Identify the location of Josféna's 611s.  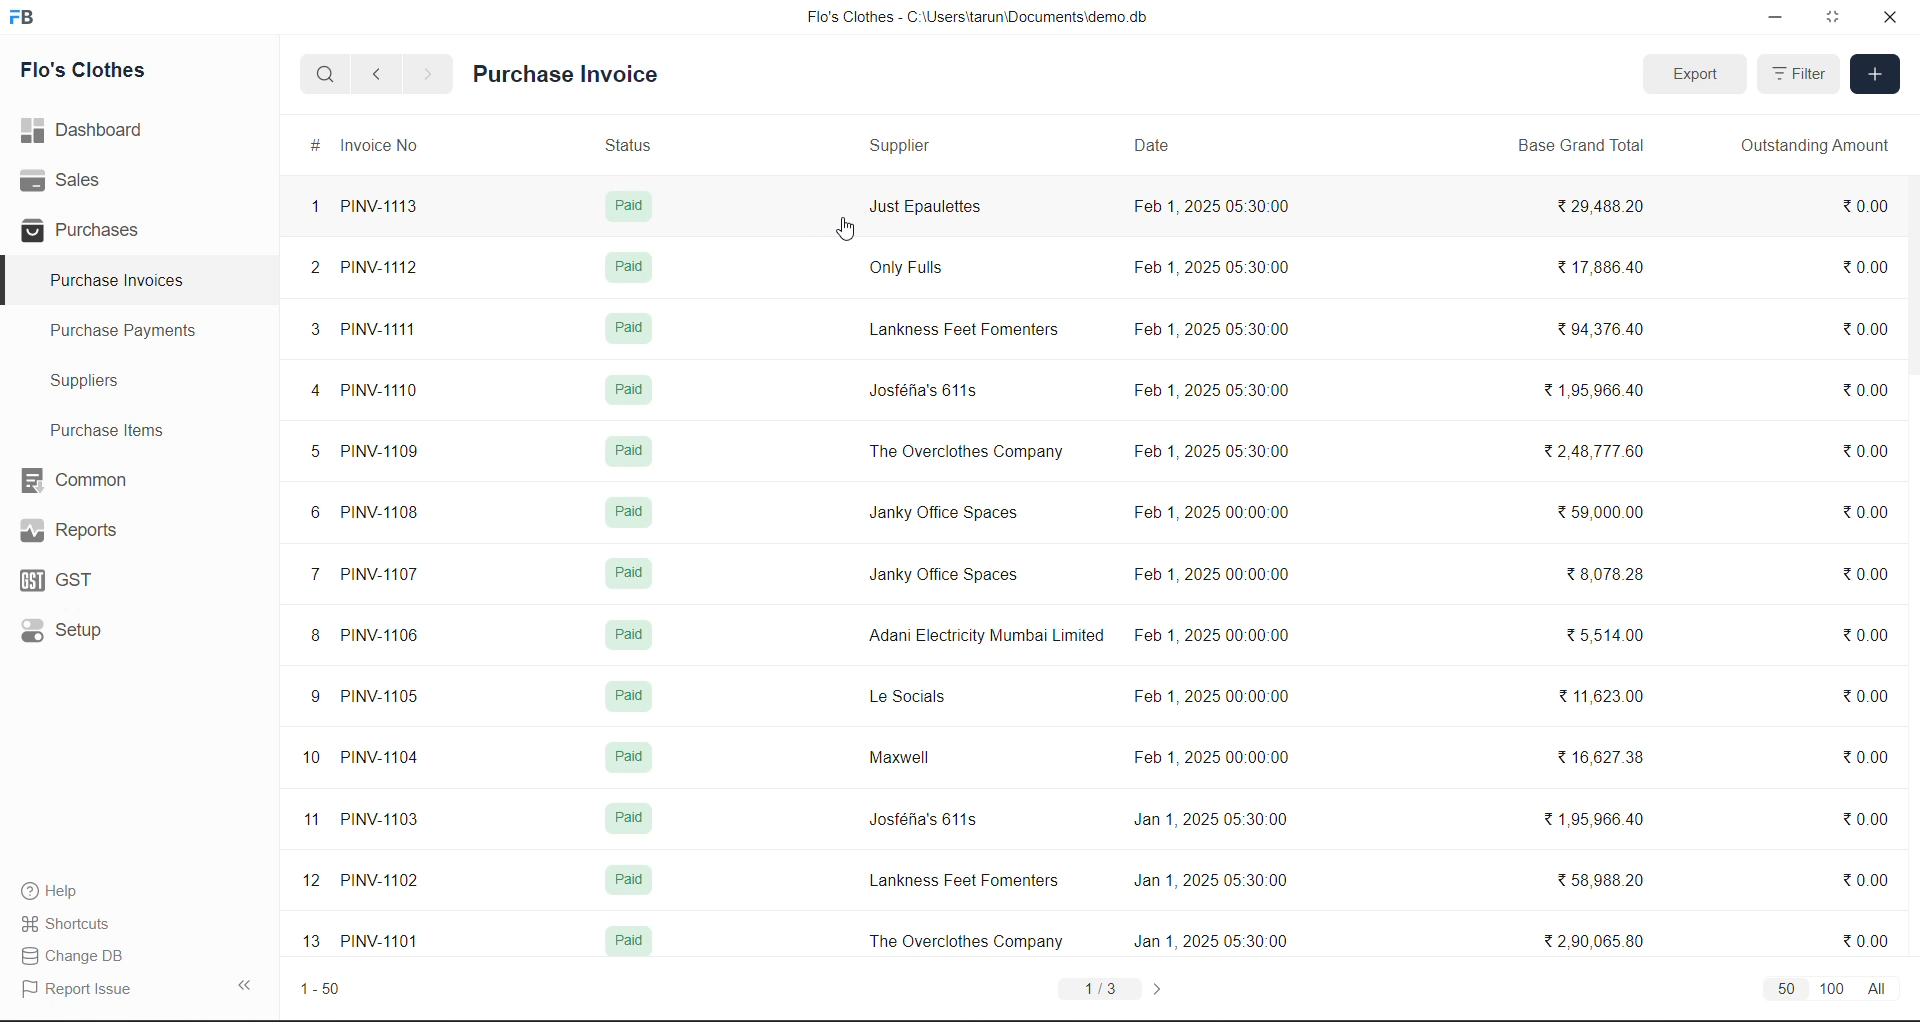
(924, 391).